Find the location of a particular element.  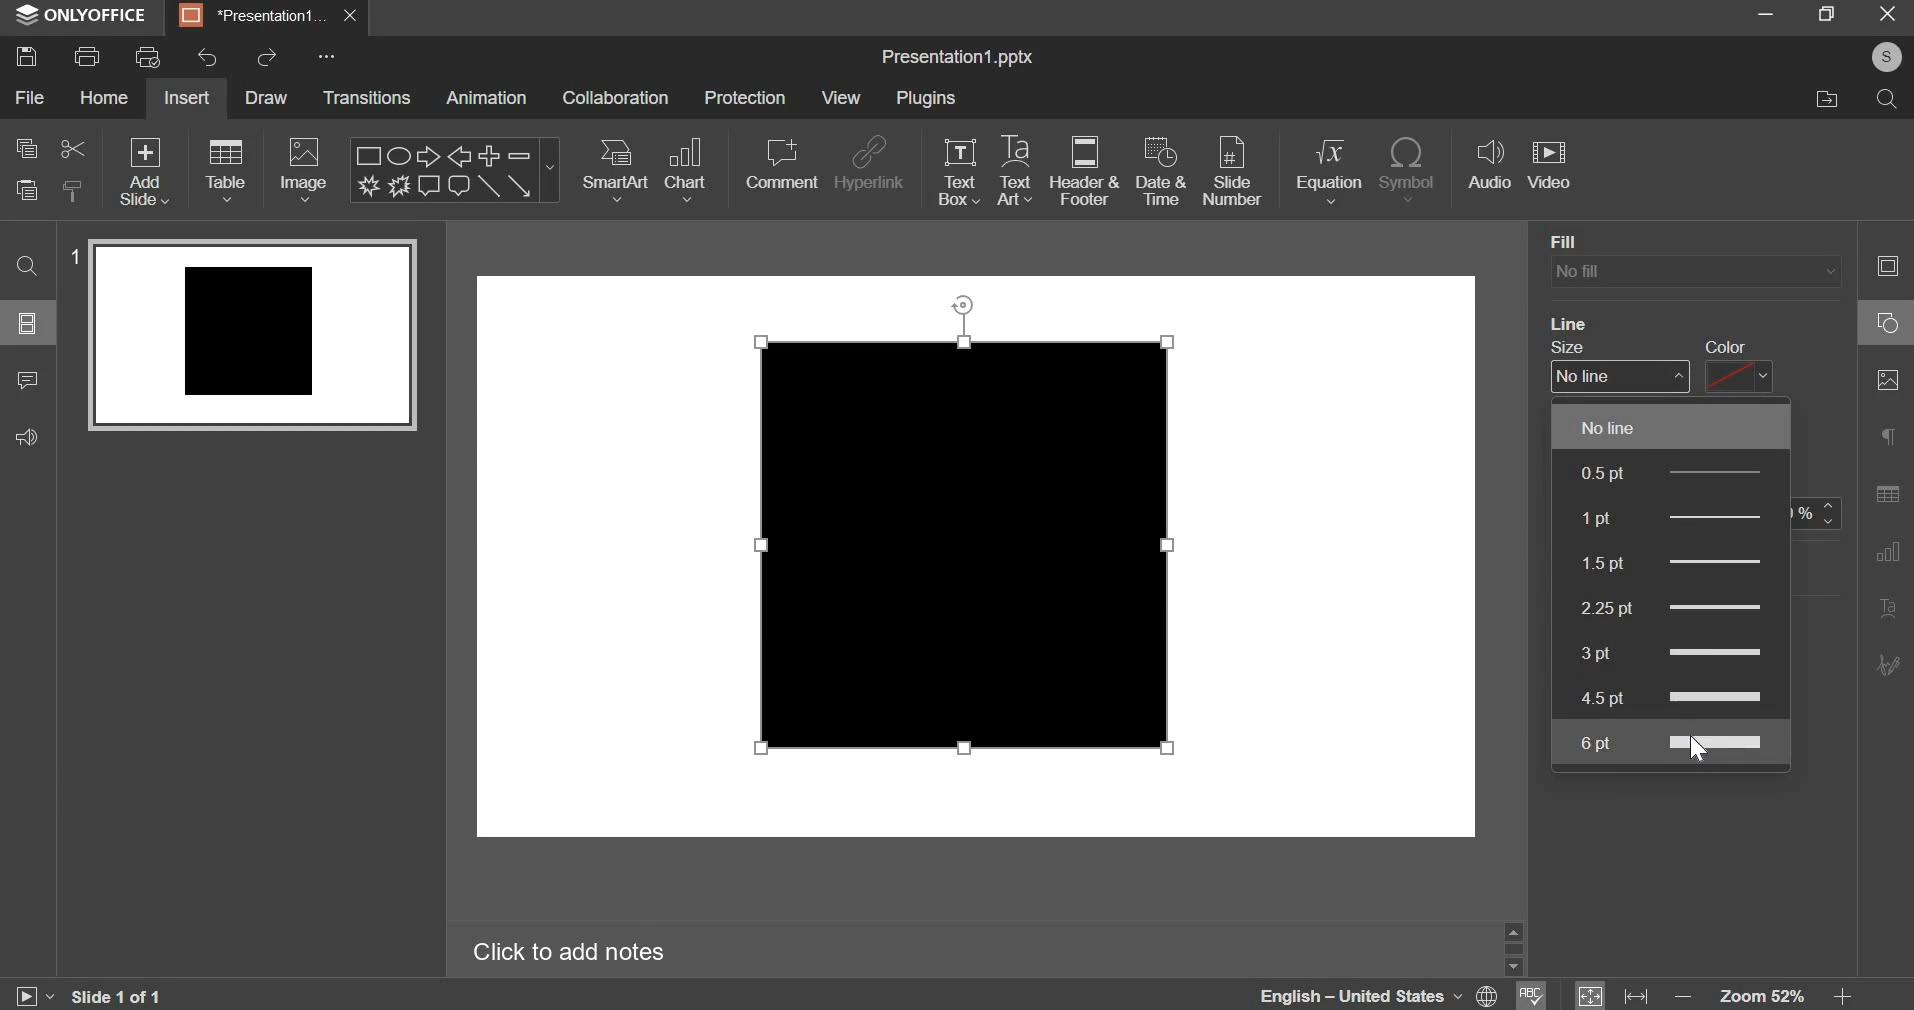

home is located at coordinates (103, 97).